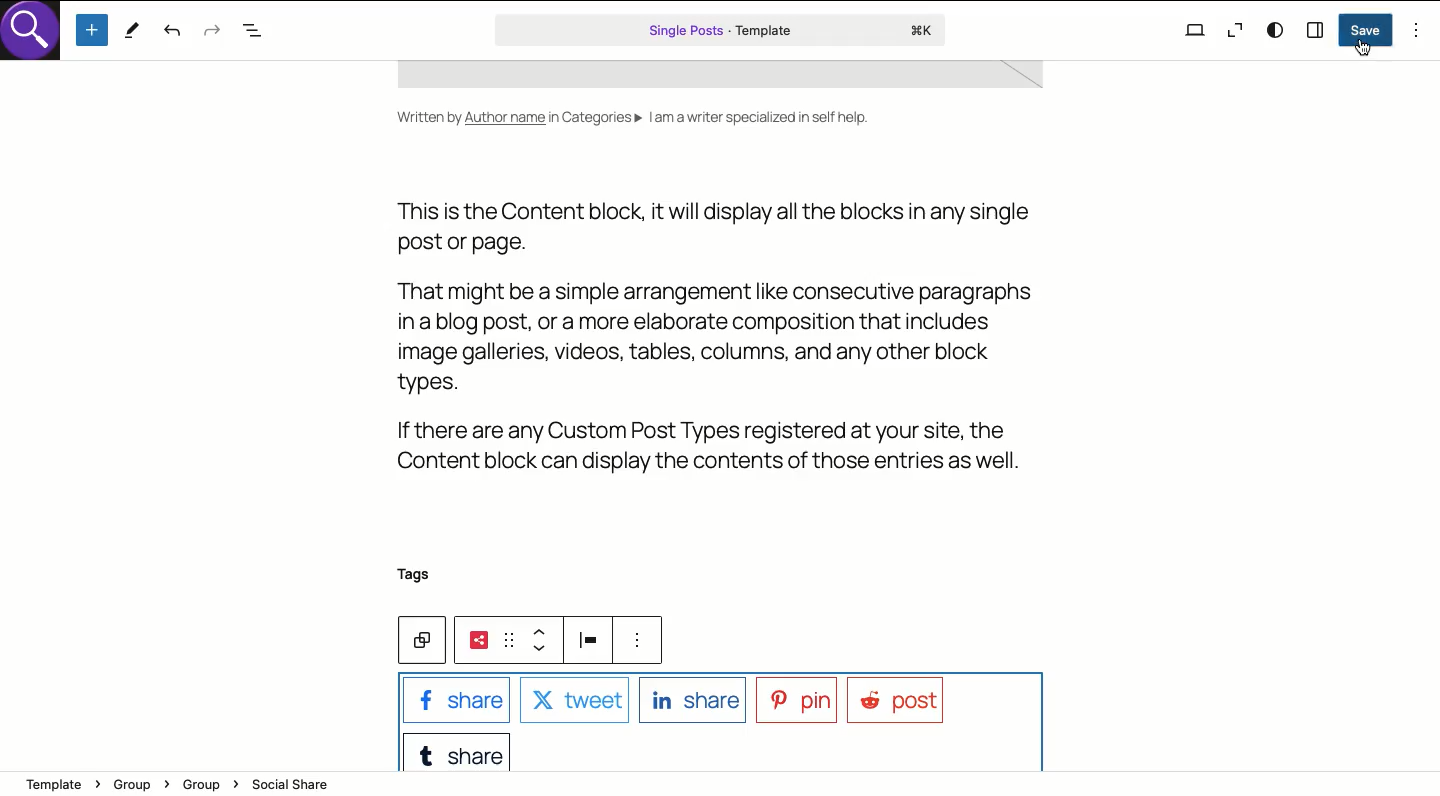 The width and height of the screenshot is (1440, 796). What do you see at coordinates (256, 32) in the screenshot?
I see `Document overview` at bounding box center [256, 32].